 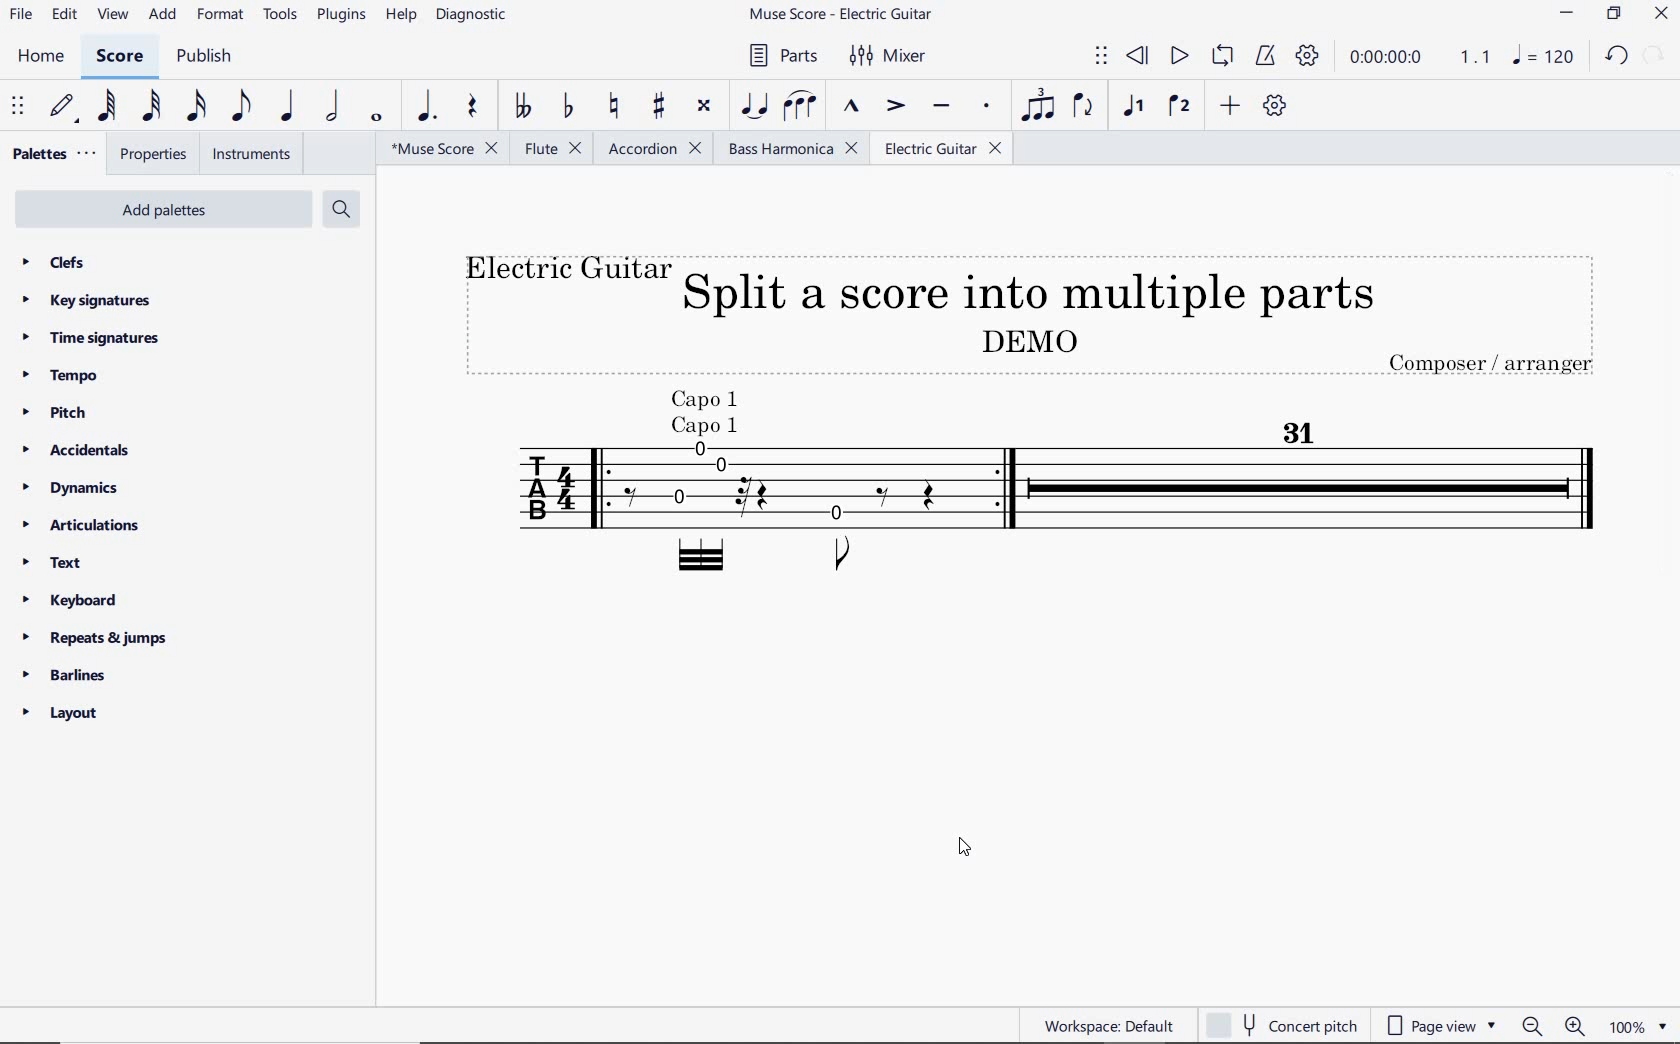 I want to click on half note, so click(x=332, y=106).